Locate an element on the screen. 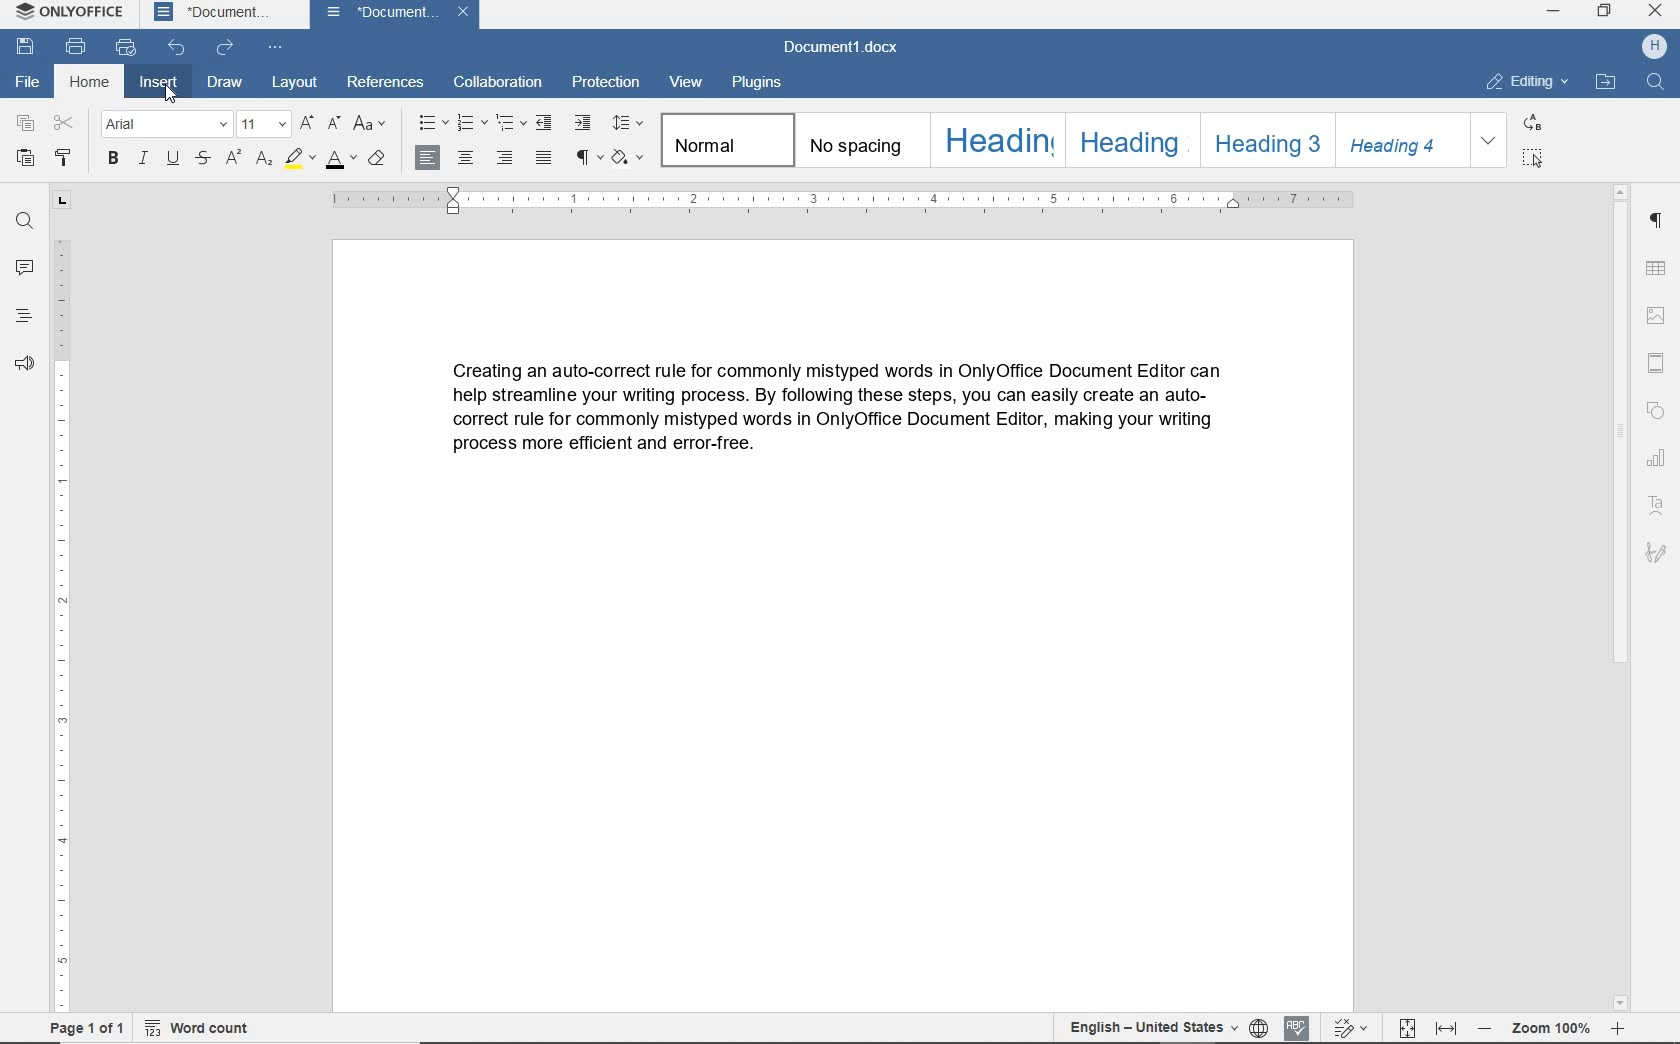 Image resolution: width=1680 pixels, height=1044 pixels. select all is located at coordinates (1534, 160).